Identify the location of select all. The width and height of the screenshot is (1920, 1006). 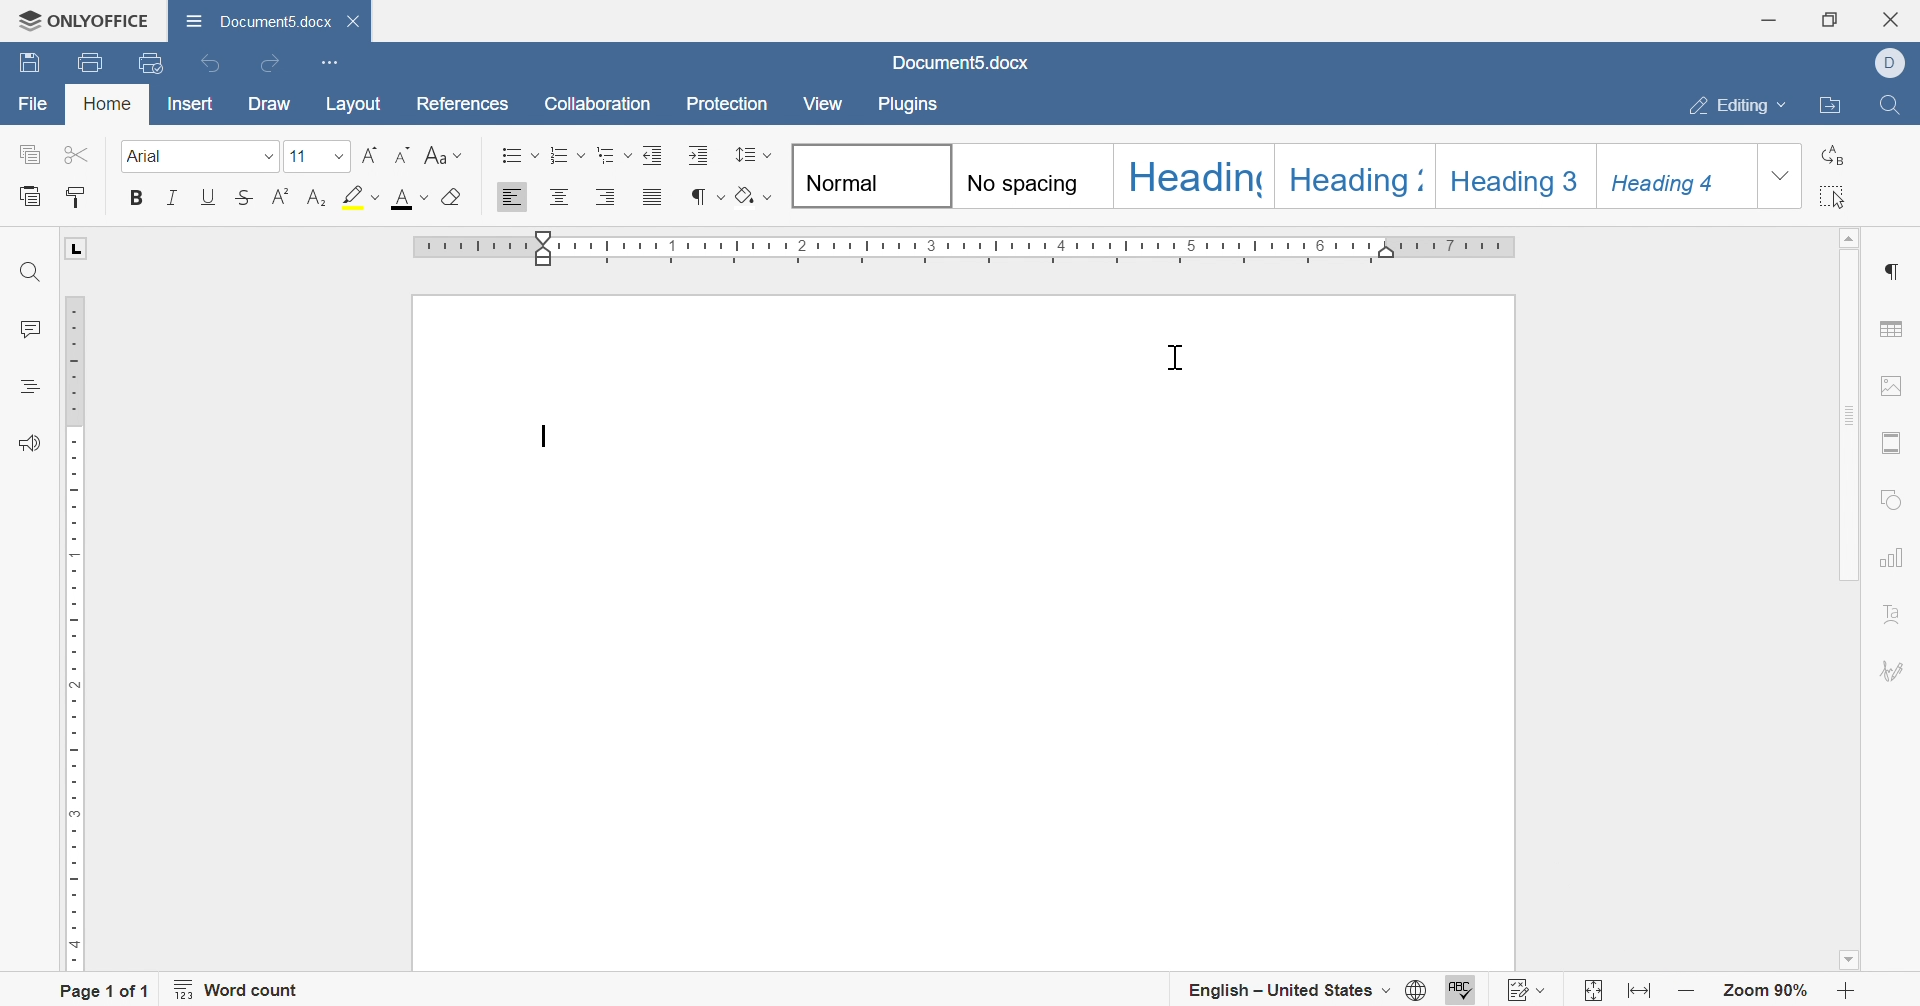
(1837, 197).